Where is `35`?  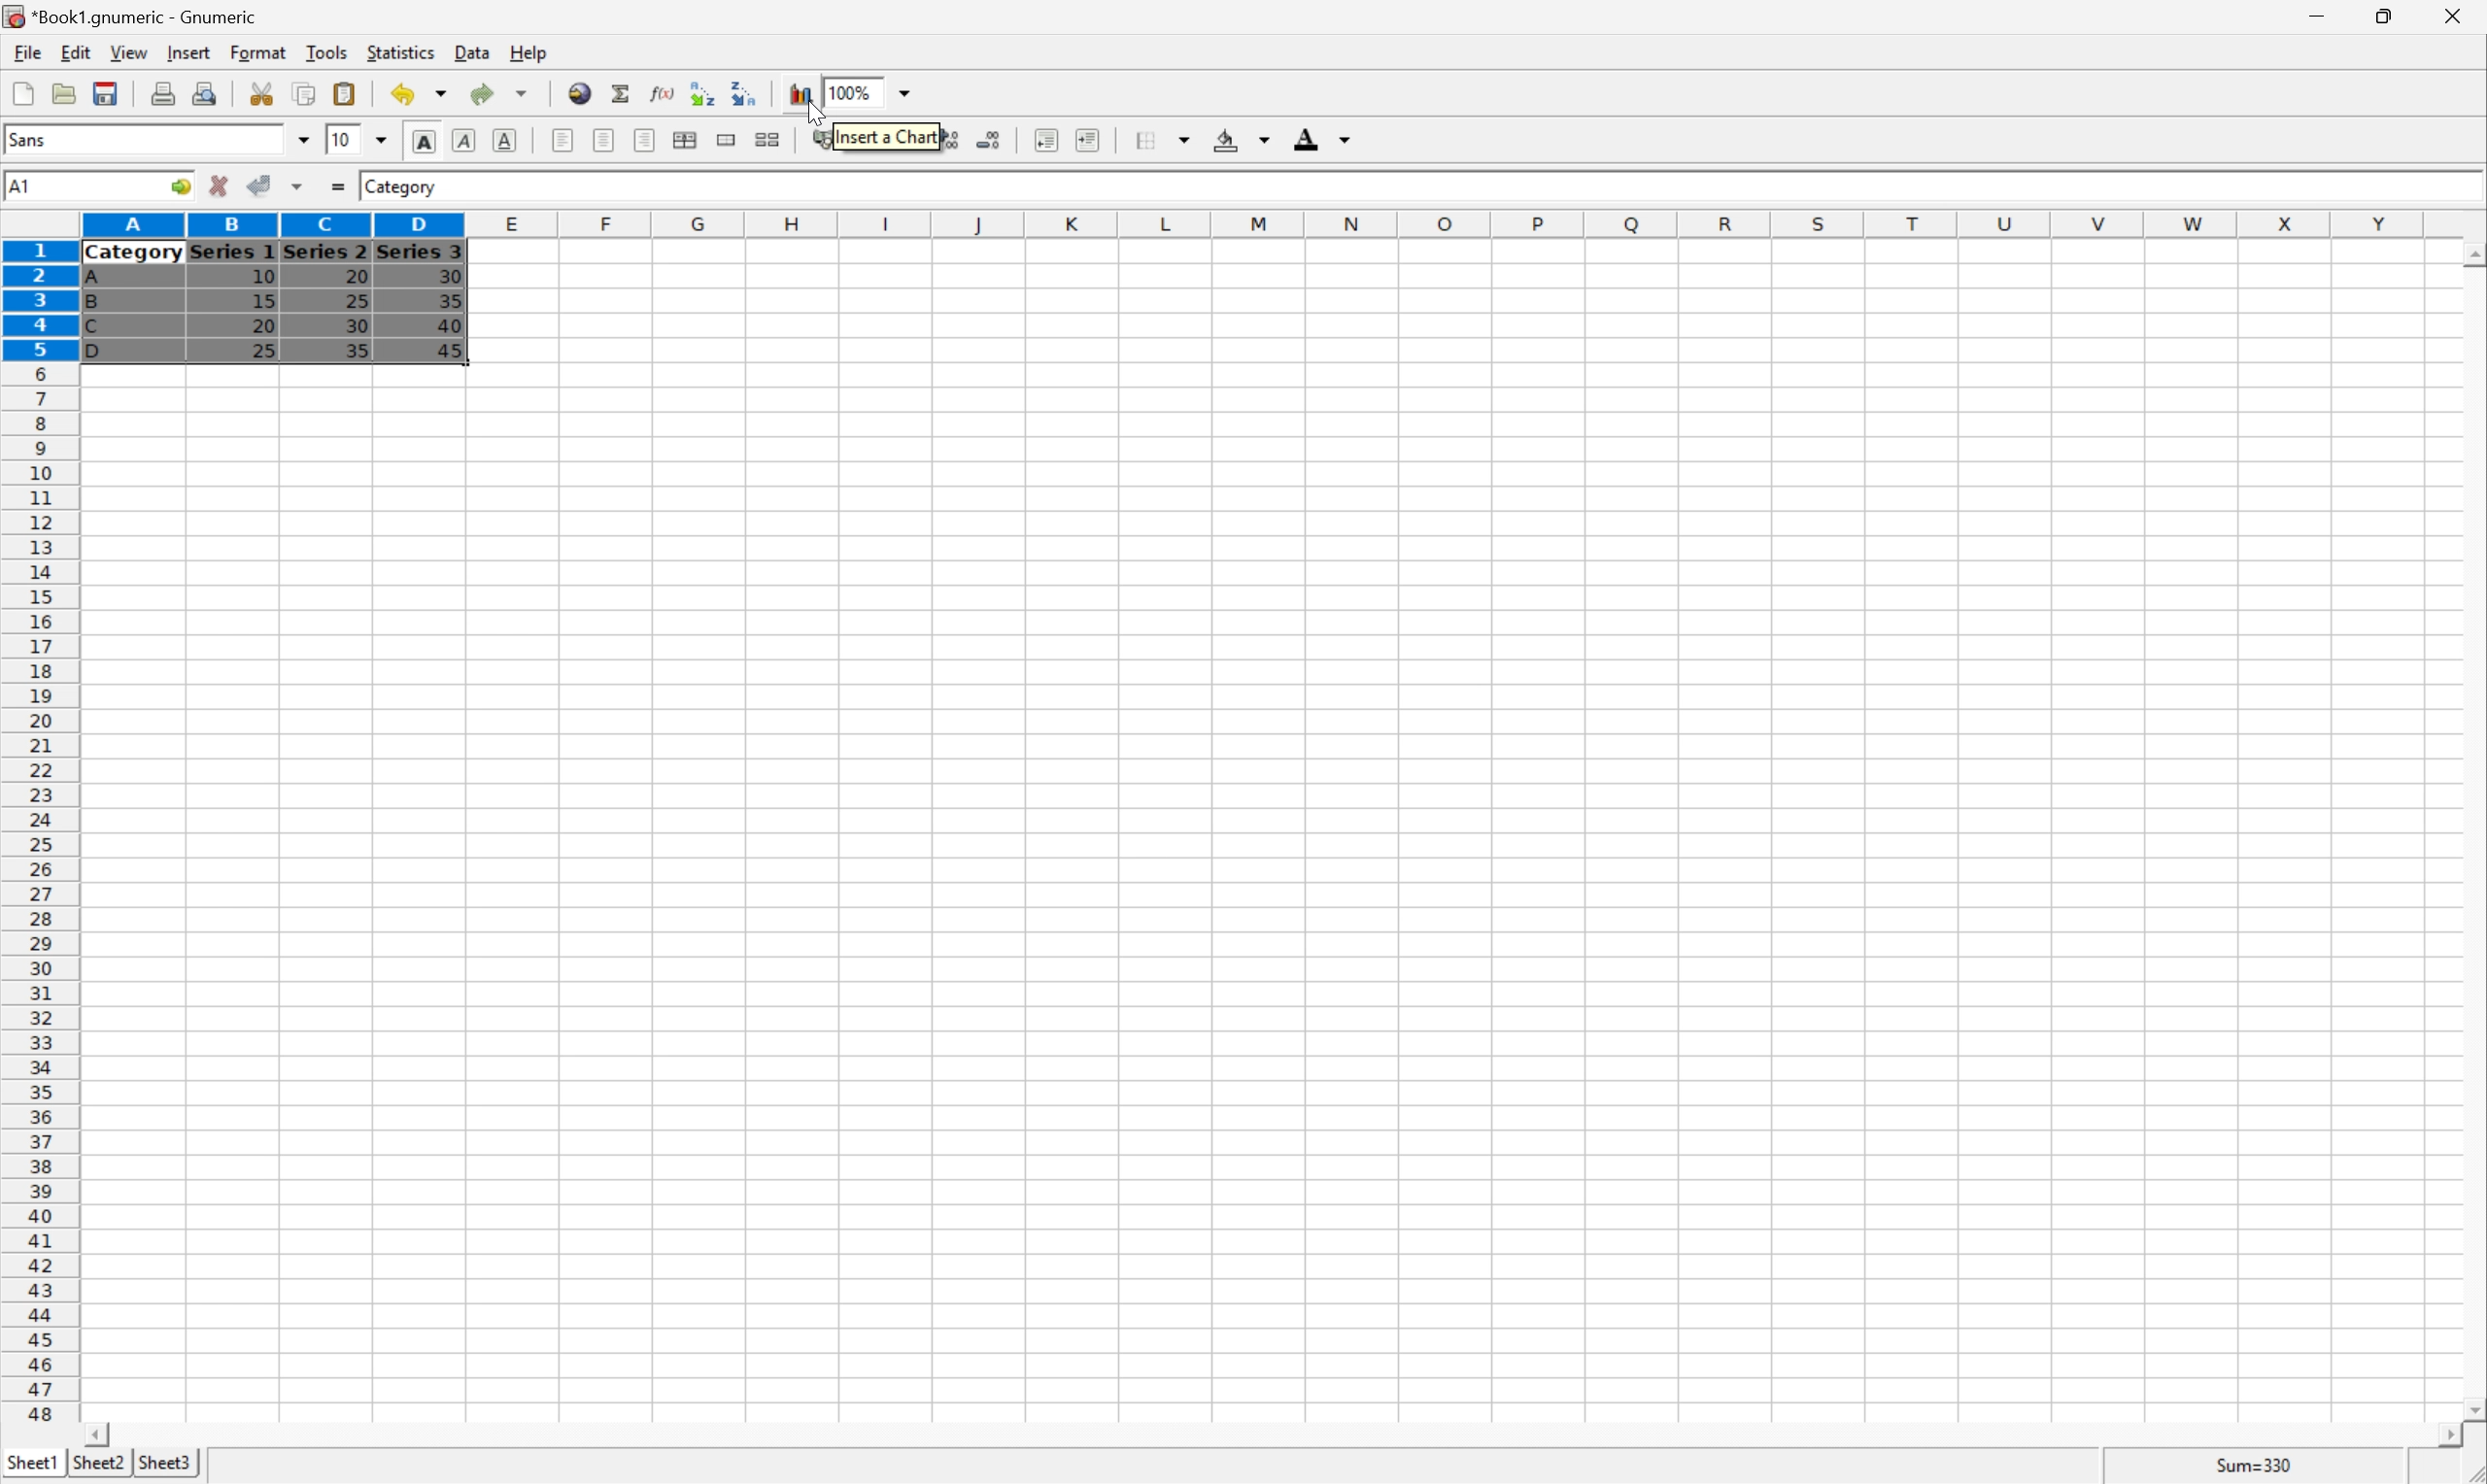
35 is located at coordinates (451, 300).